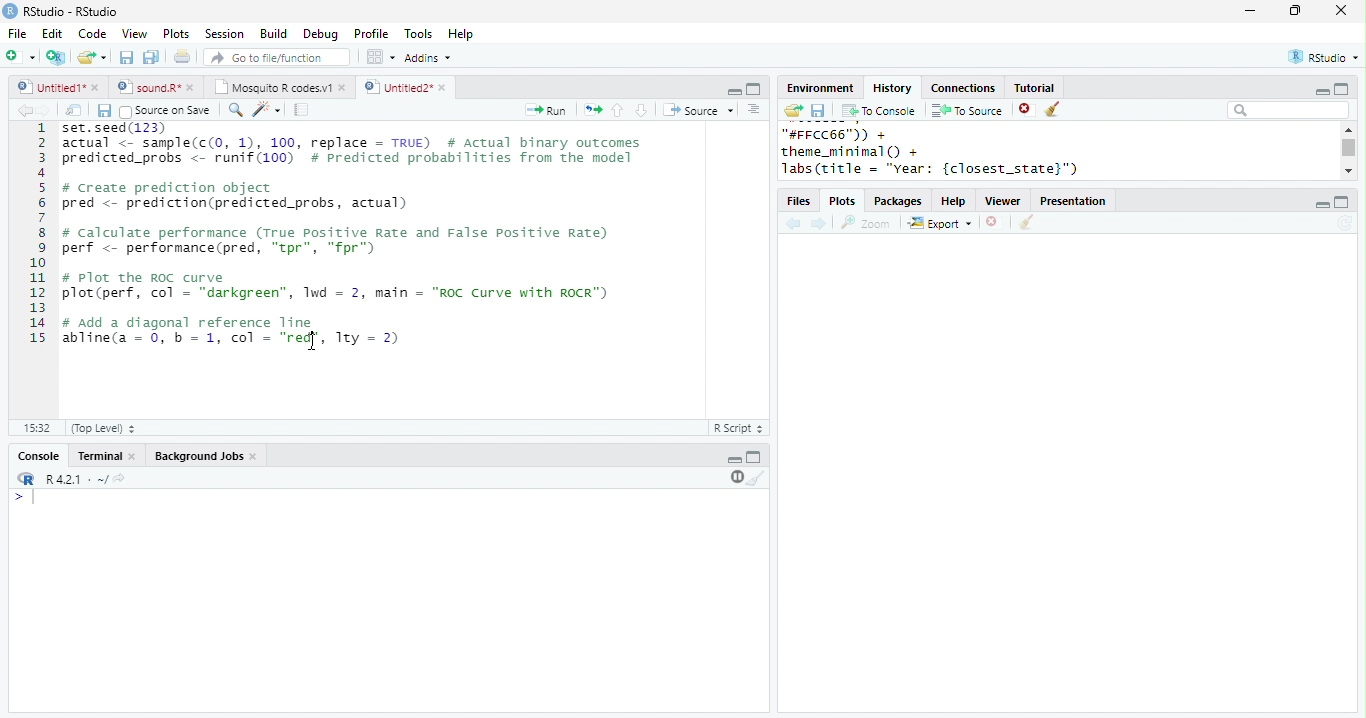  What do you see at coordinates (1026, 223) in the screenshot?
I see `clear` at bounding box center [1026, 223].